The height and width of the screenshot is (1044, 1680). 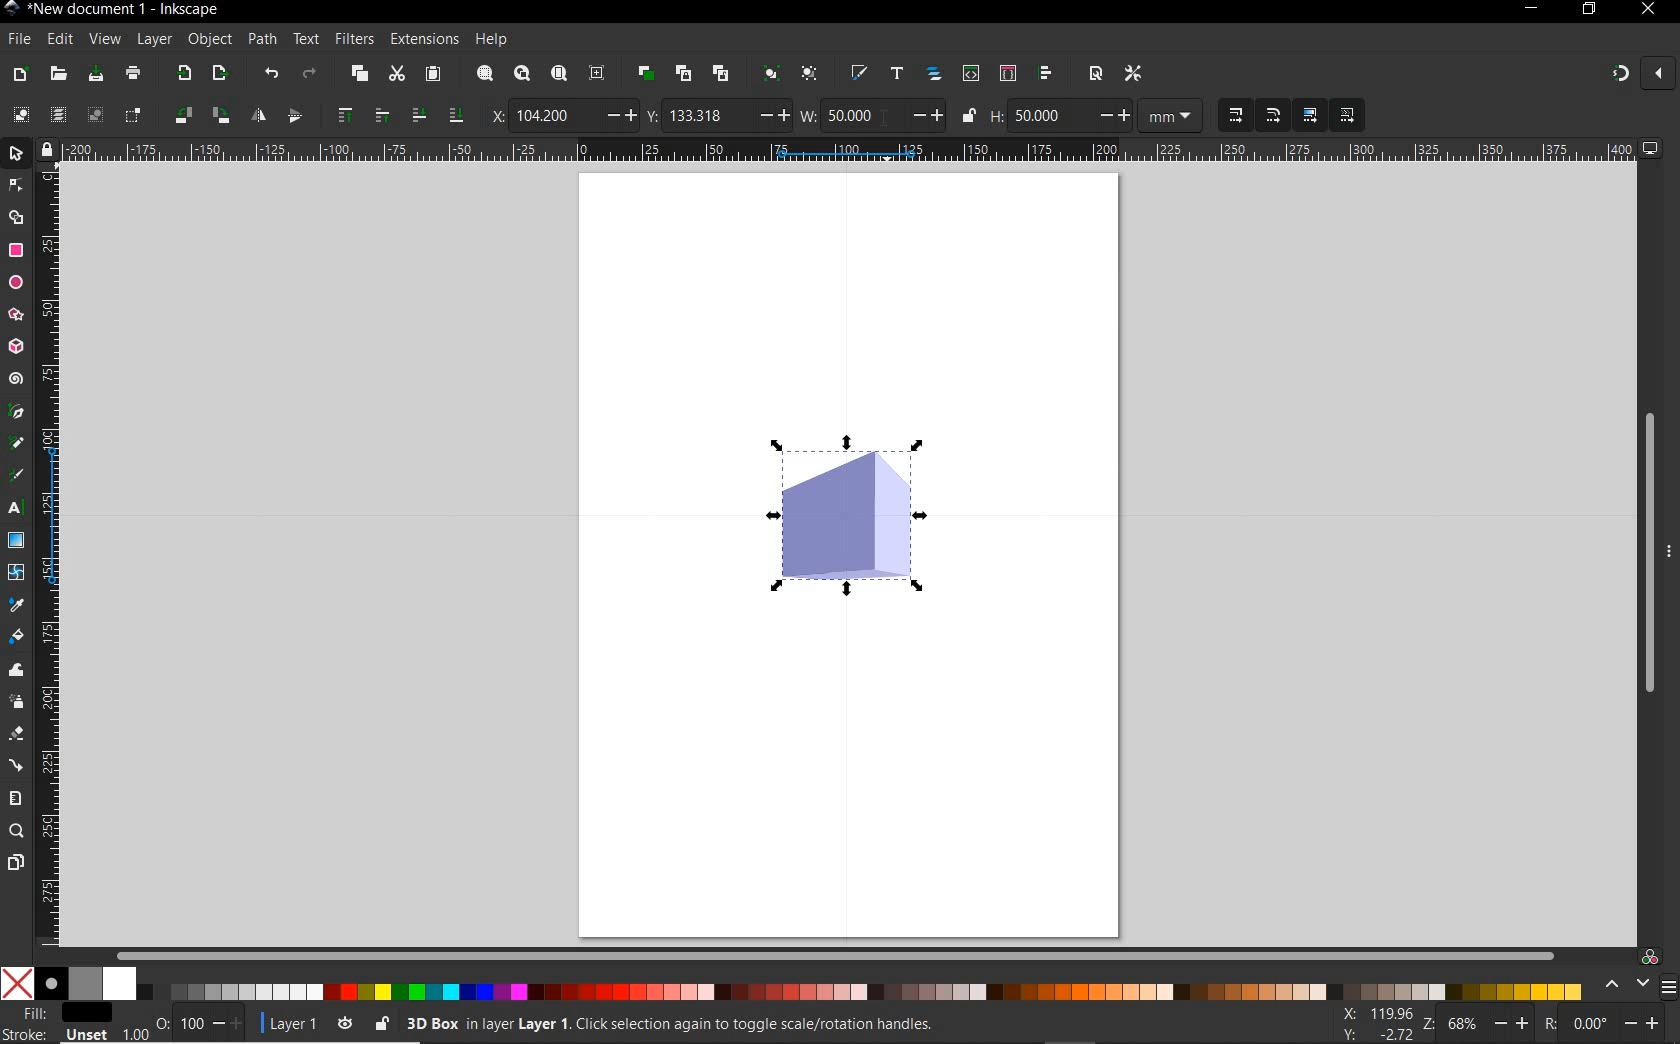 What do you see at coordinates (1626, 985) in the screenshot?
I see `scroll color options` at bounding box center [1626, 985].